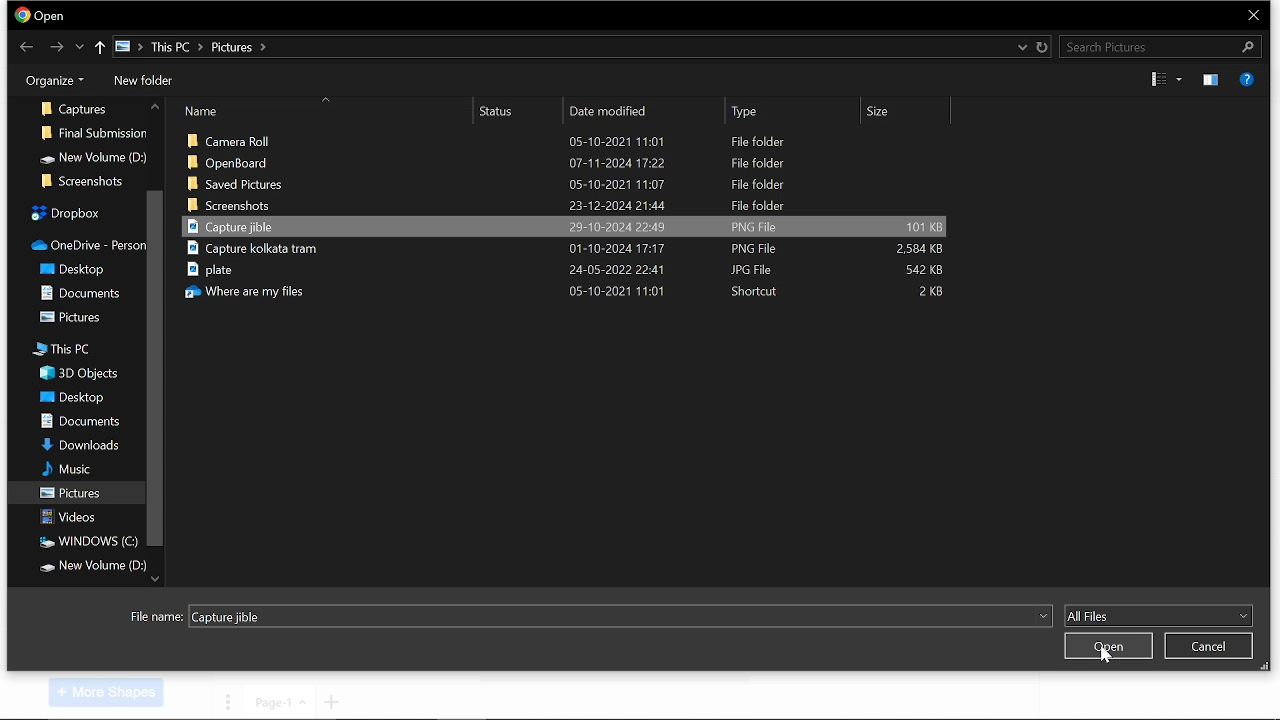  I want to click on folders, so click(73, 491).